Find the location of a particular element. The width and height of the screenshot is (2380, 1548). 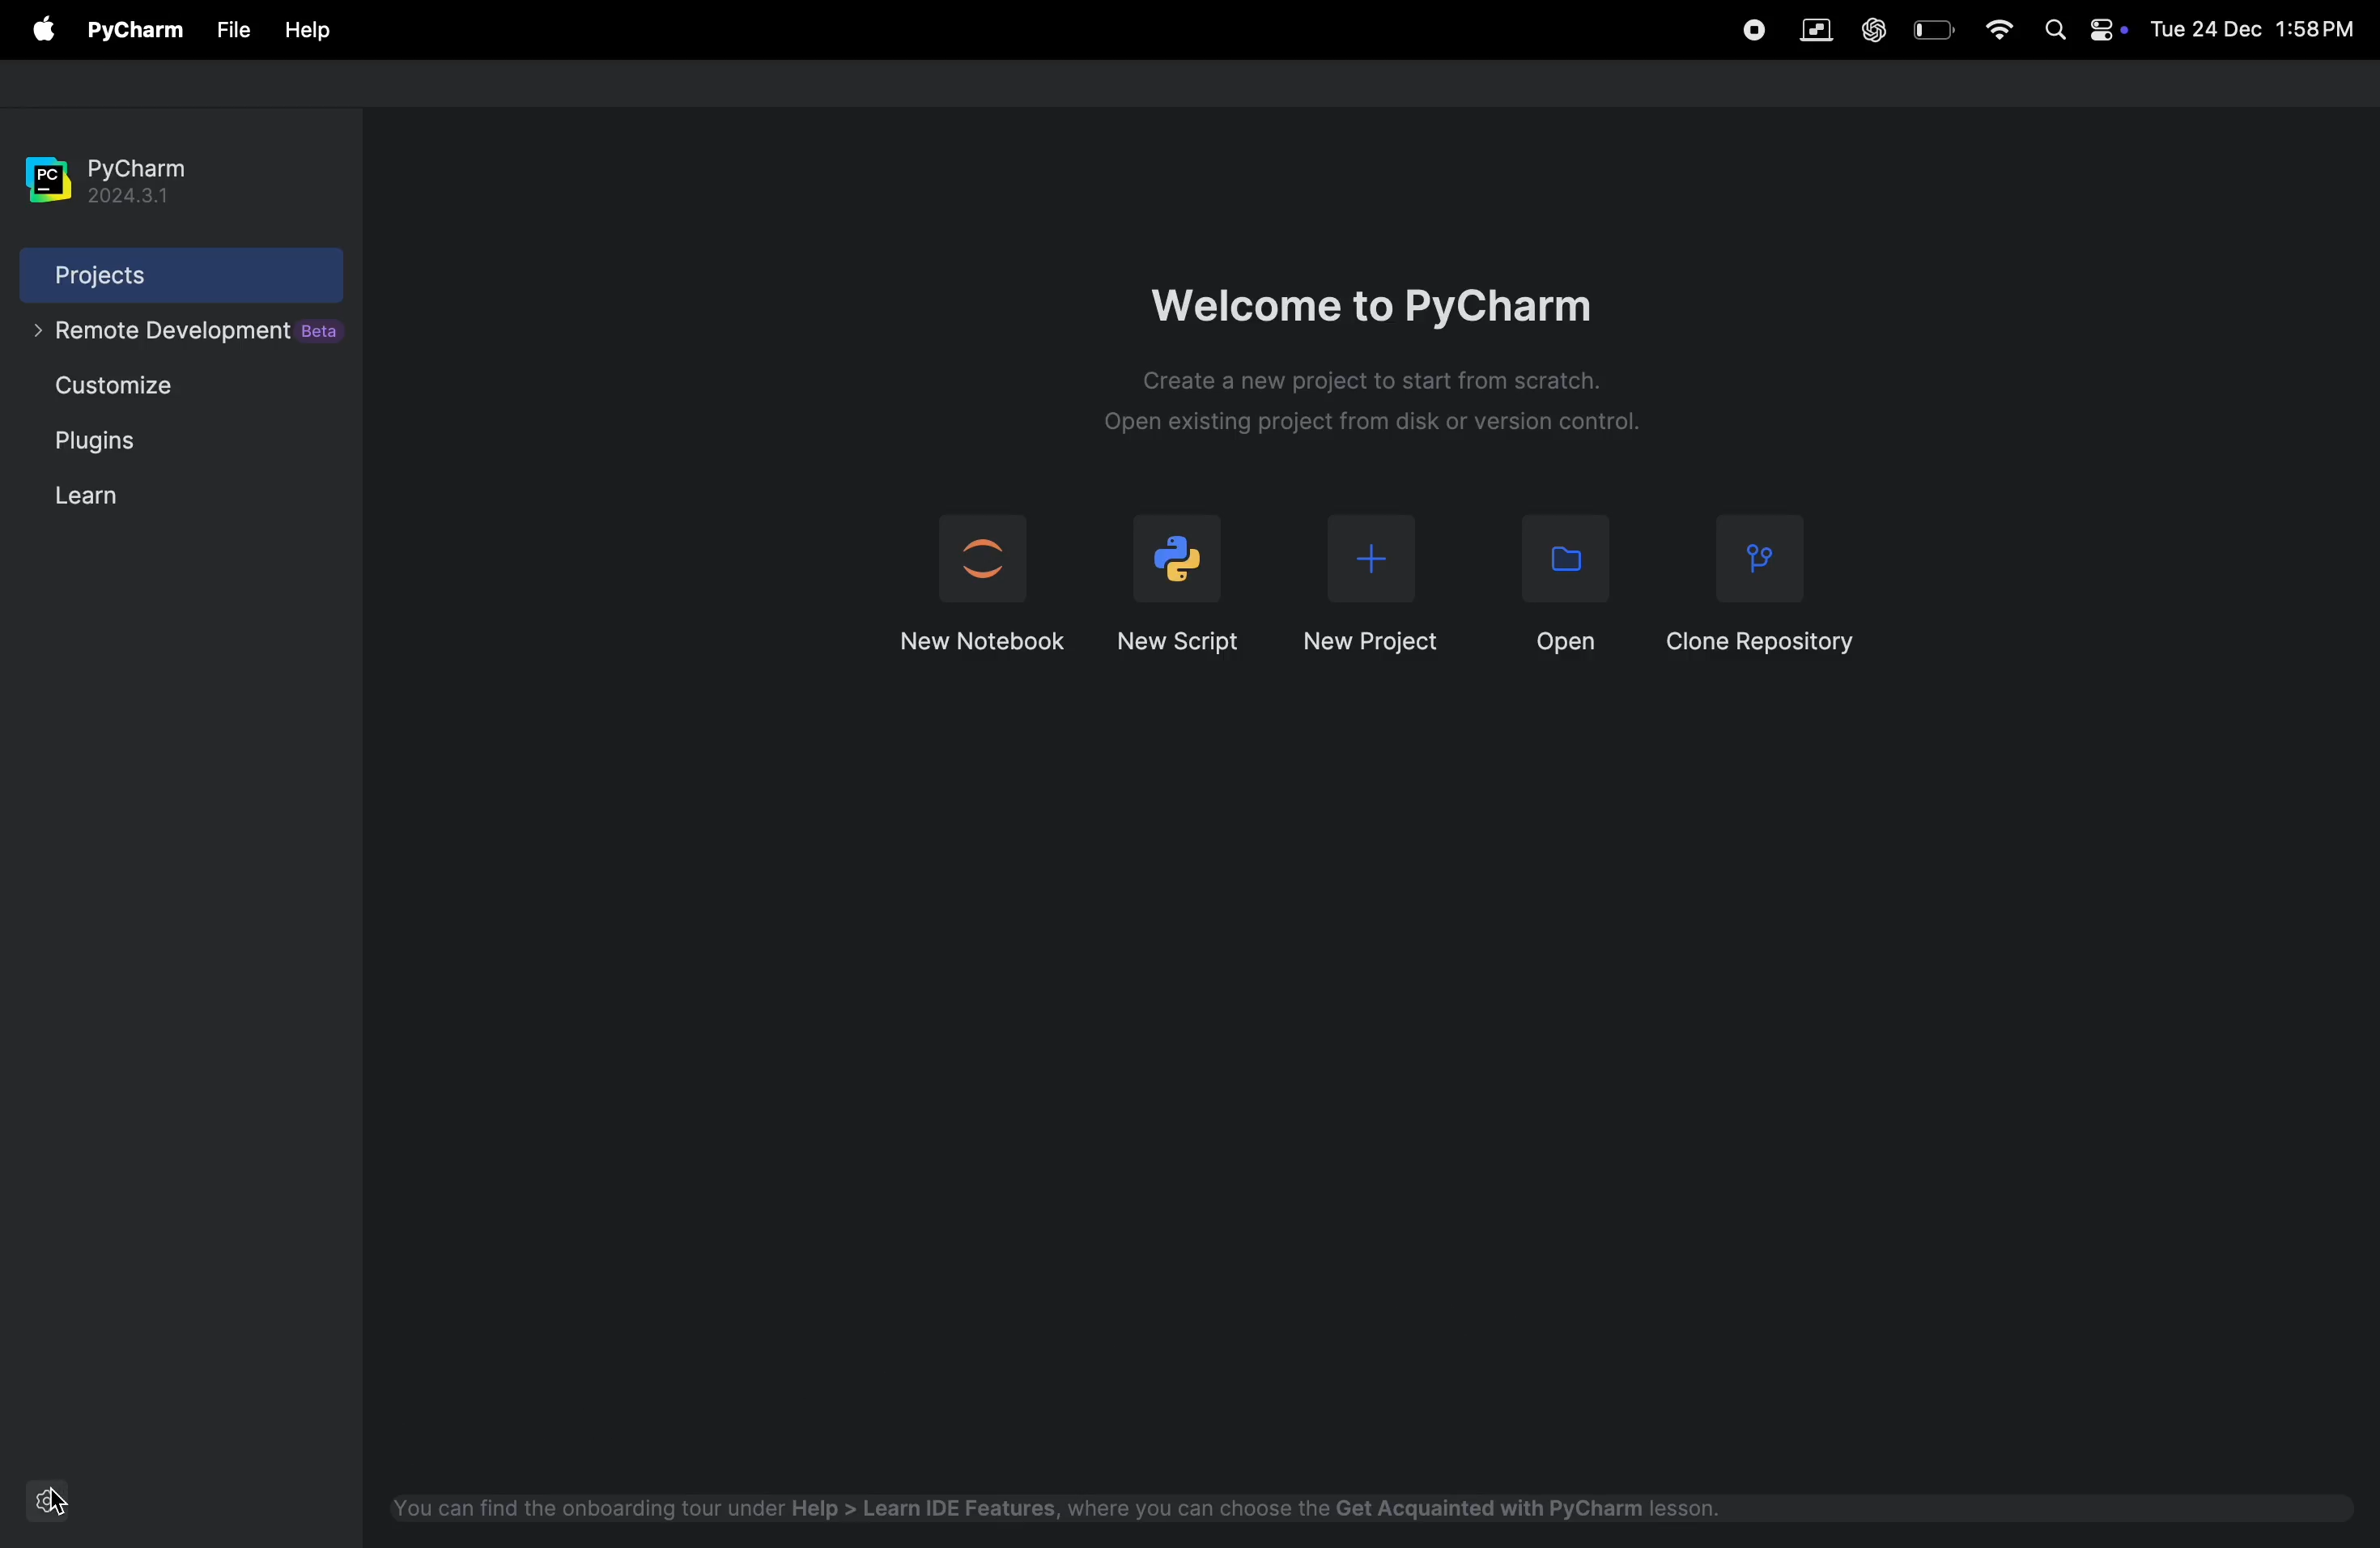

projects is located at coordinates (154, 275).